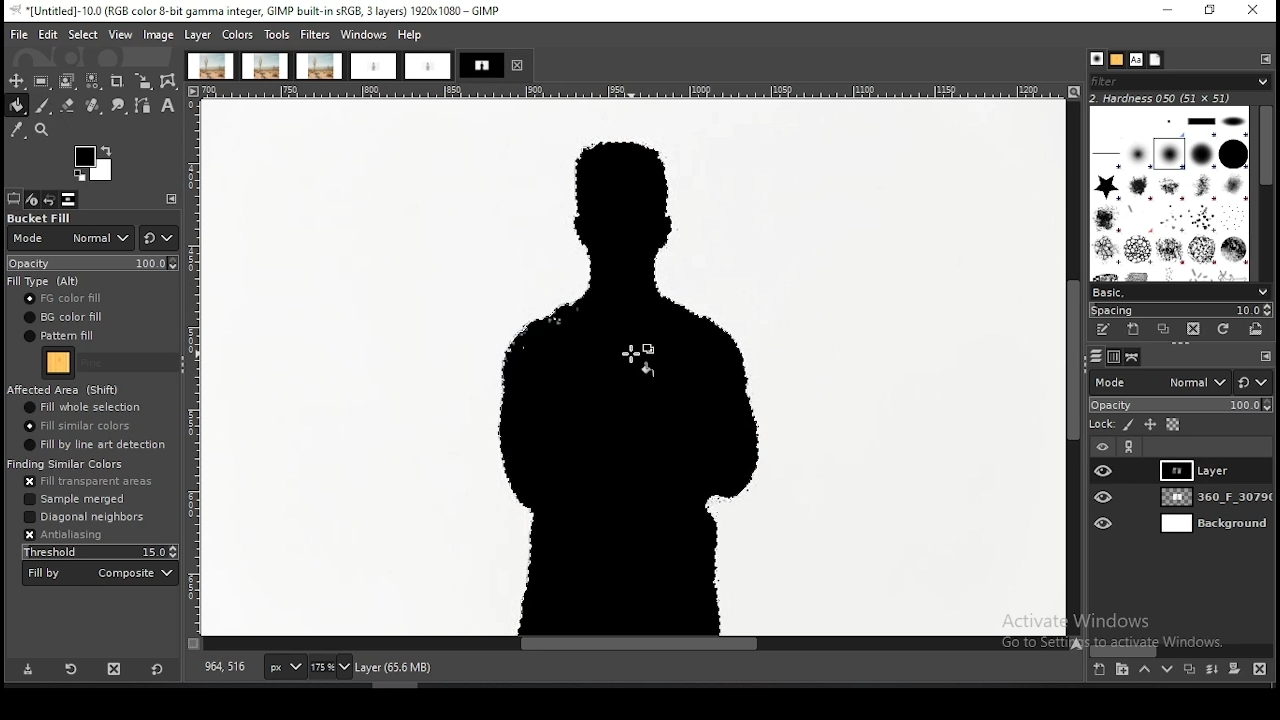  Describe the element at coordinates (49, 200) in the screenshot. I see `undo history` at that location.